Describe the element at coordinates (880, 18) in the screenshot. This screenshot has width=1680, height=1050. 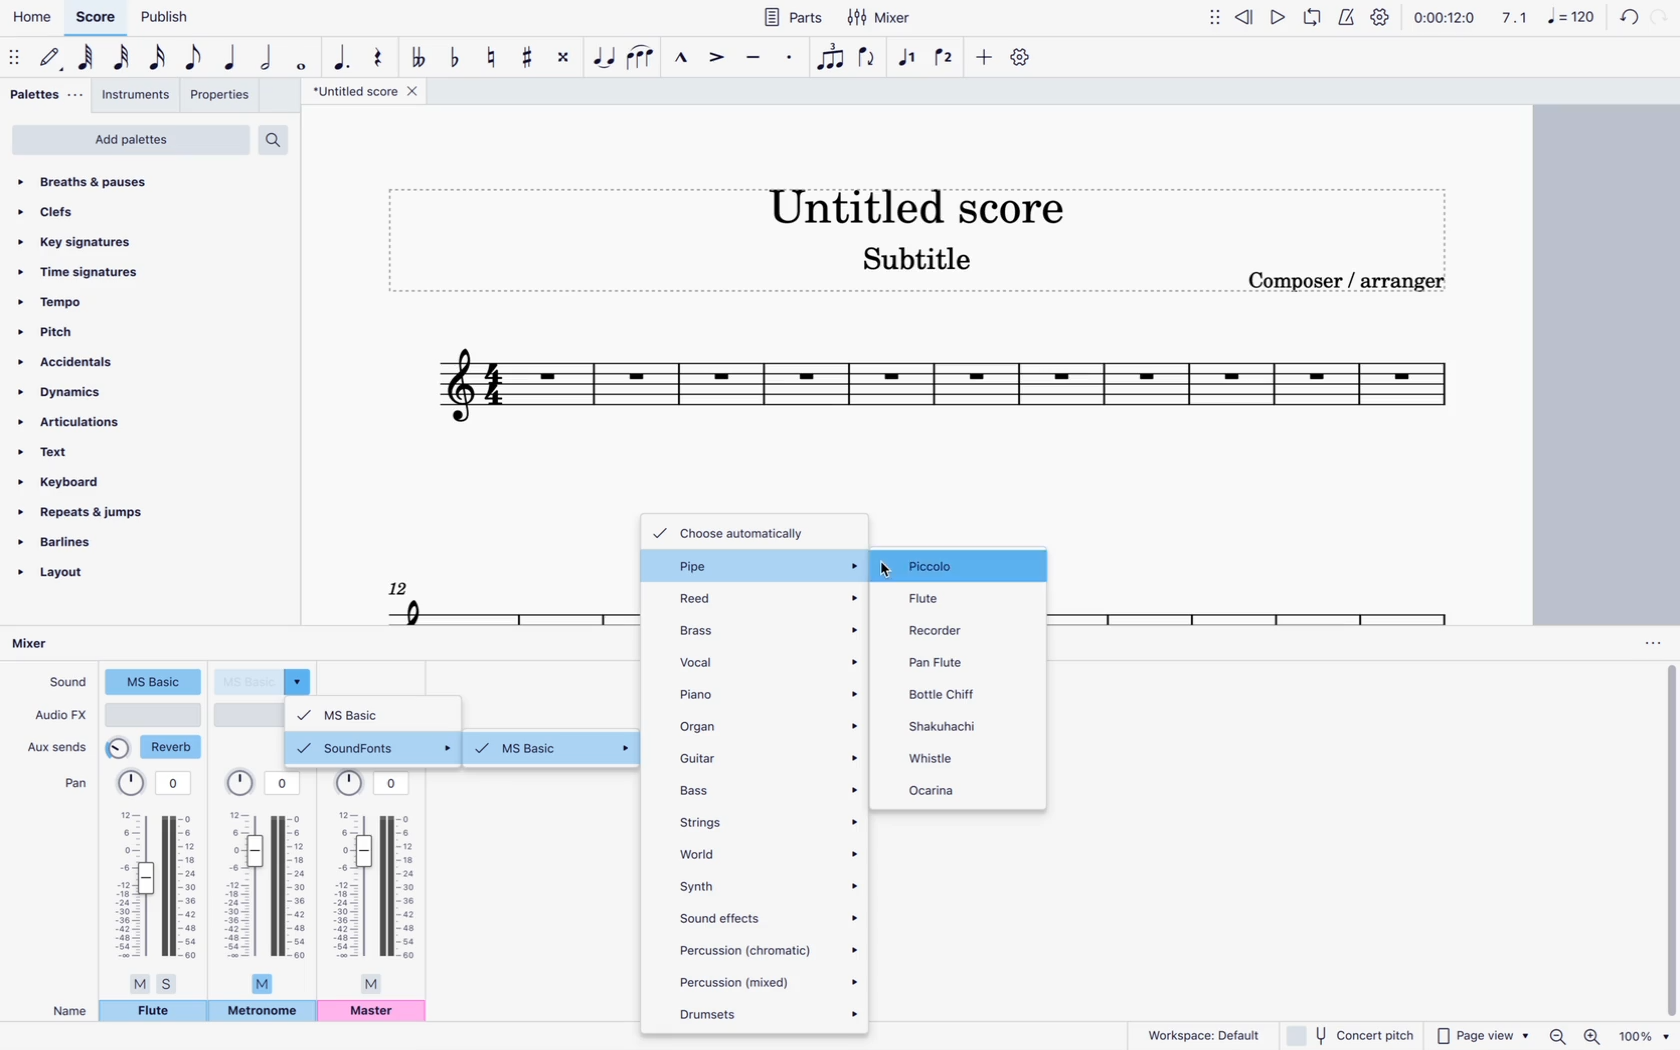
I see `mixer` at that location.